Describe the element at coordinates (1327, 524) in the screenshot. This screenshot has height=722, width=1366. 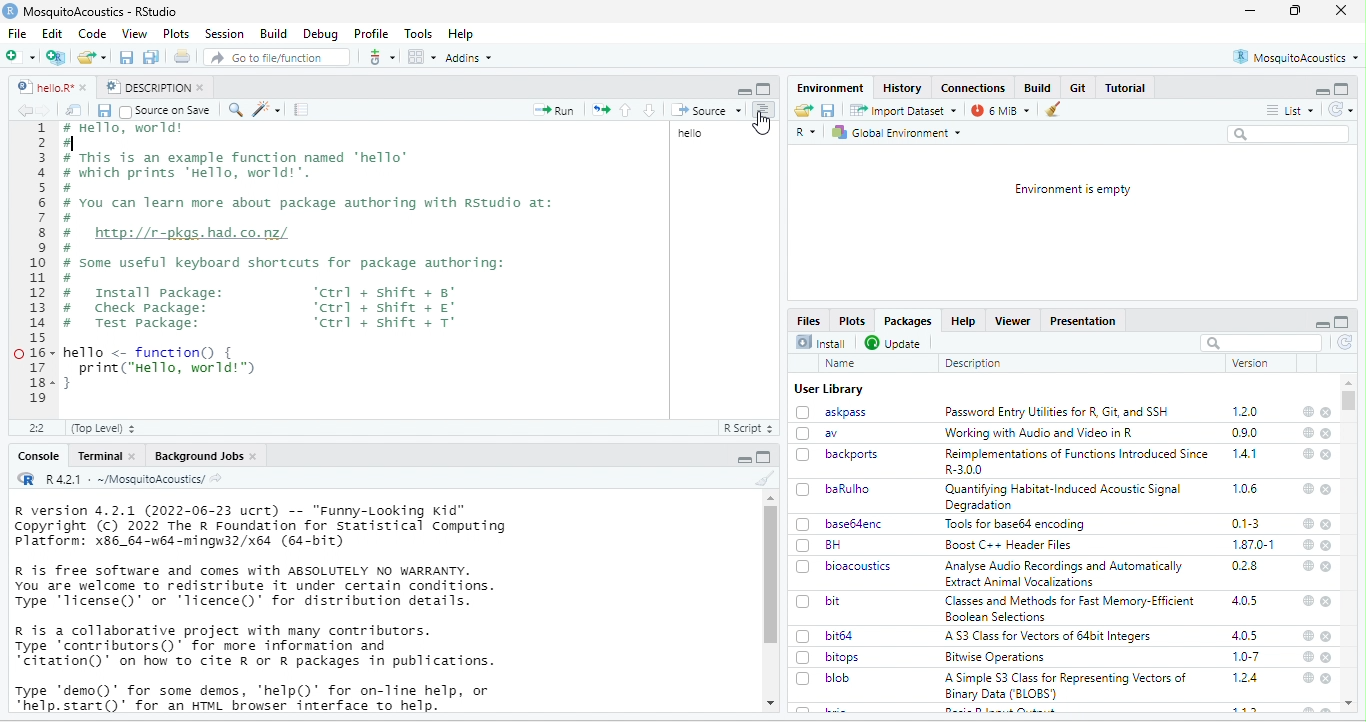
I see `close` at that location.